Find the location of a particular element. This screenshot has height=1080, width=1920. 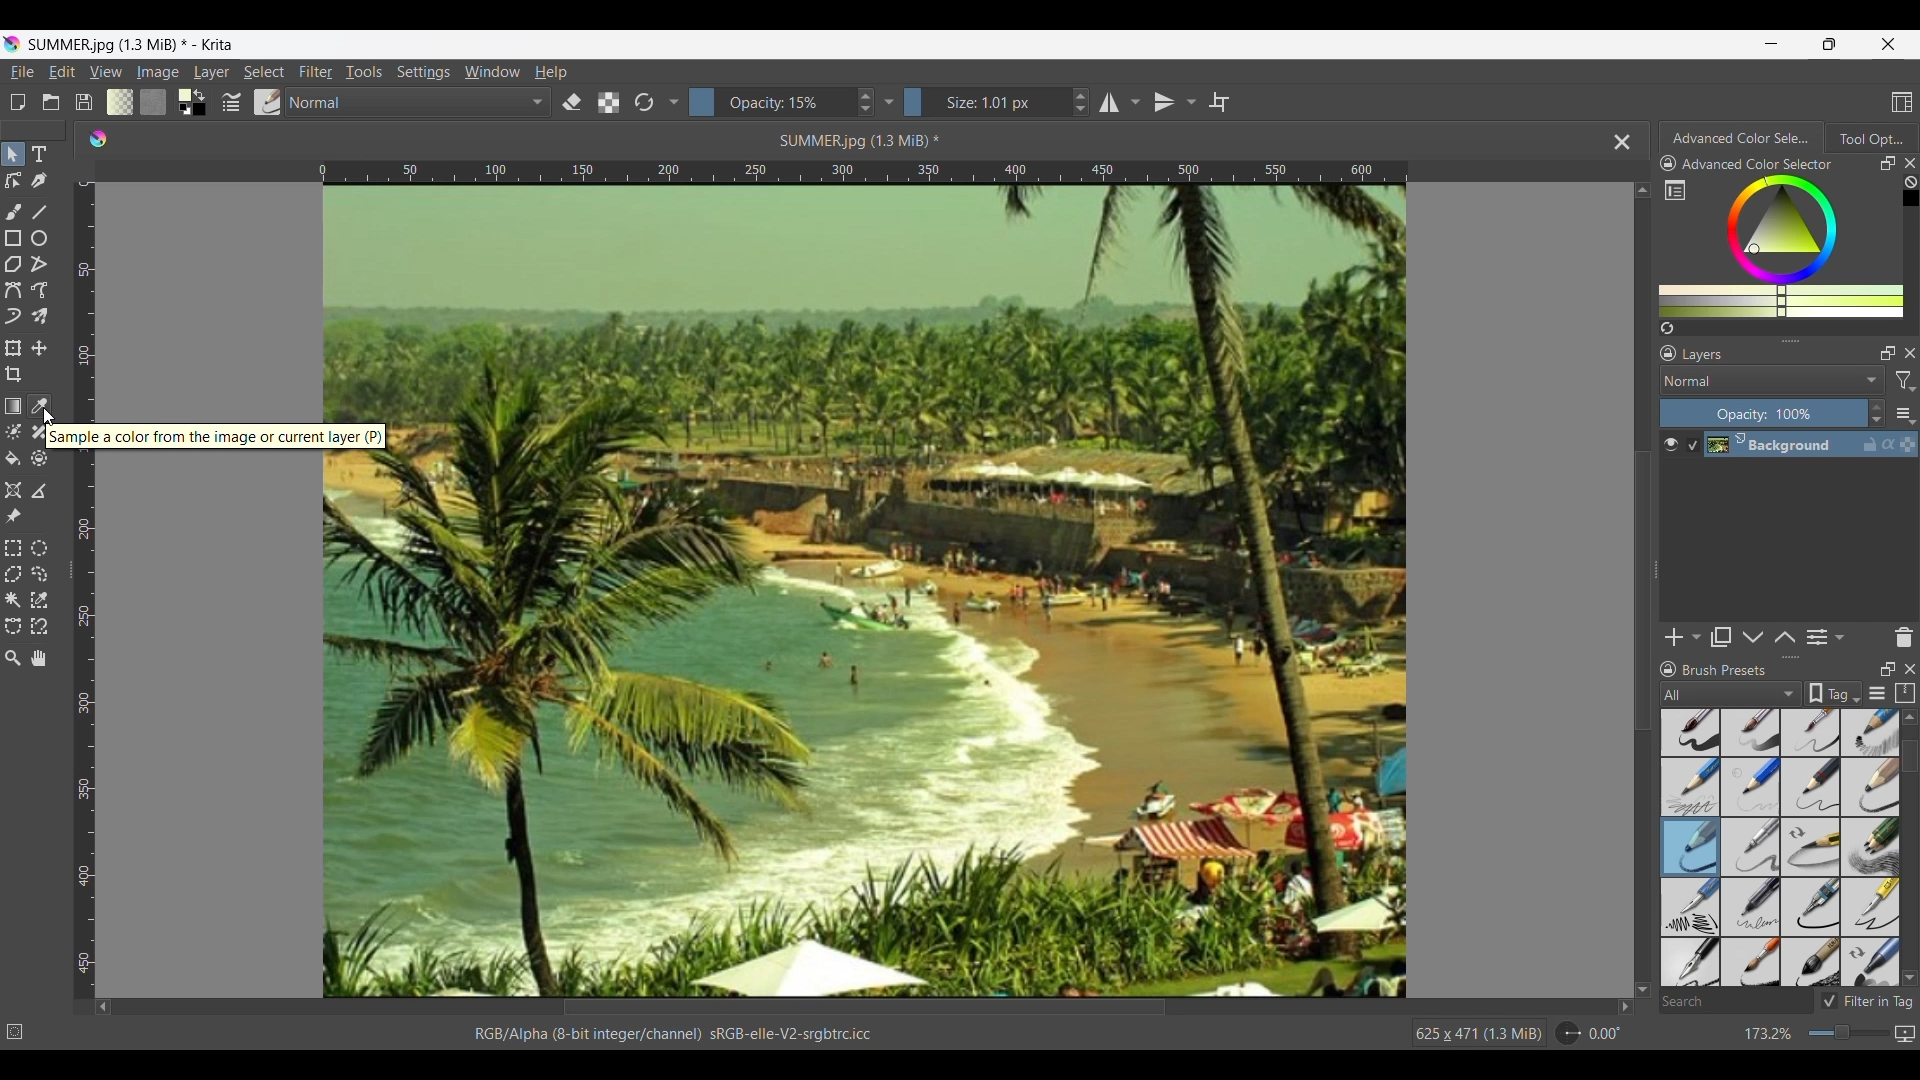

Freehand path tool is located at coordinates (39, 290).